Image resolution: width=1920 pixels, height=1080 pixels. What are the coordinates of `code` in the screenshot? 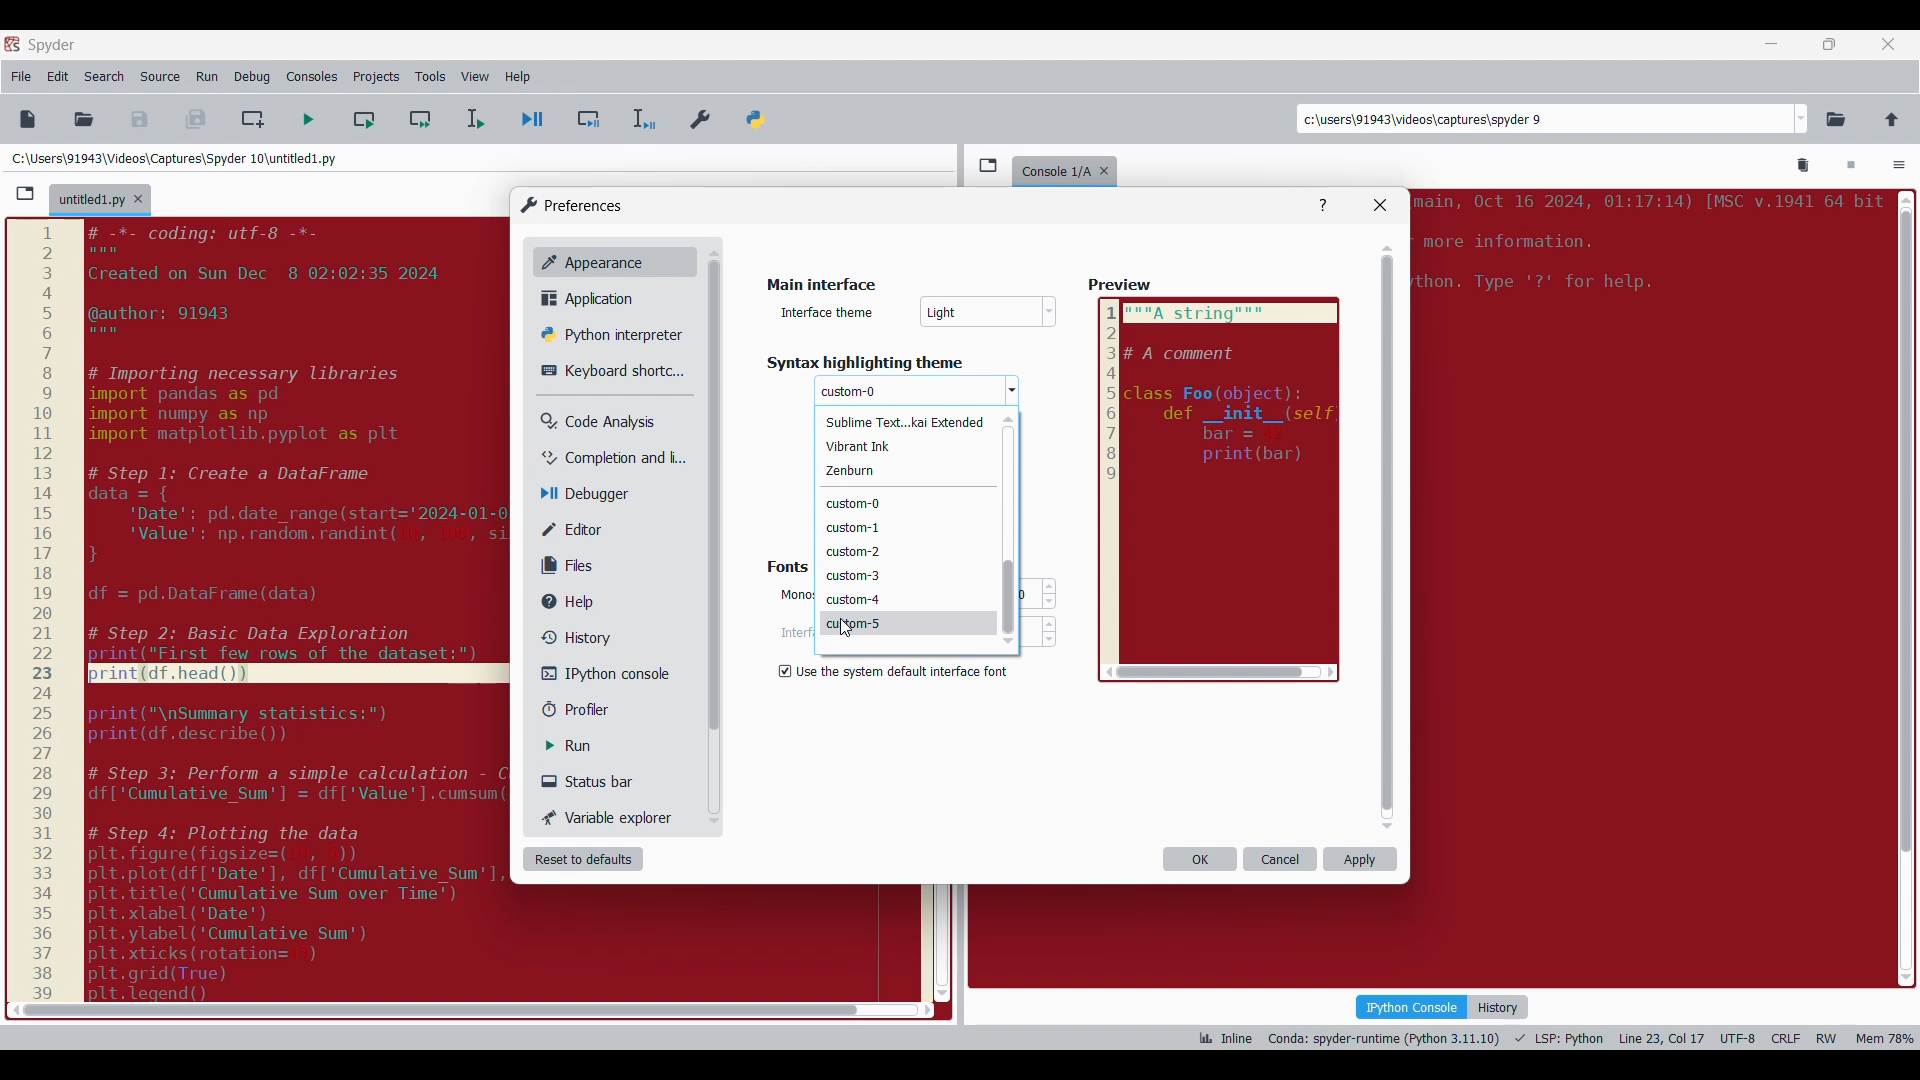 It's located at (300, 608).